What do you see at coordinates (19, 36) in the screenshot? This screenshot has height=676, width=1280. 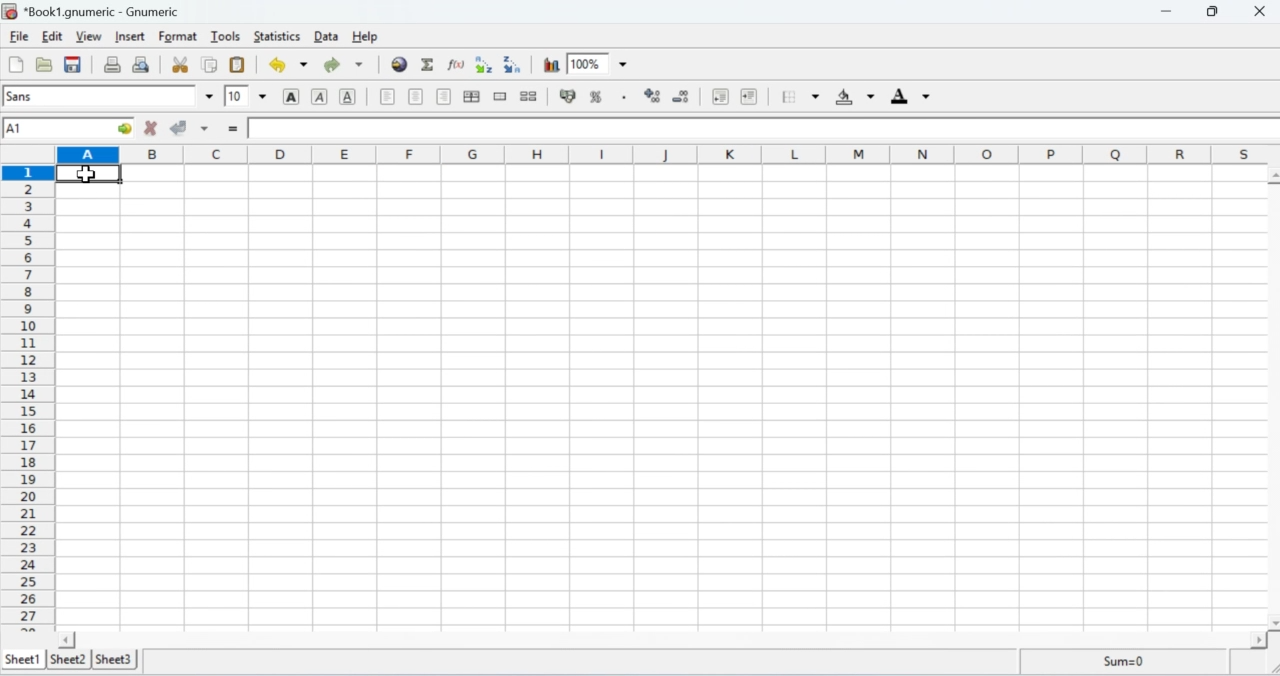 I see `File` at bounding box center [19, 36].